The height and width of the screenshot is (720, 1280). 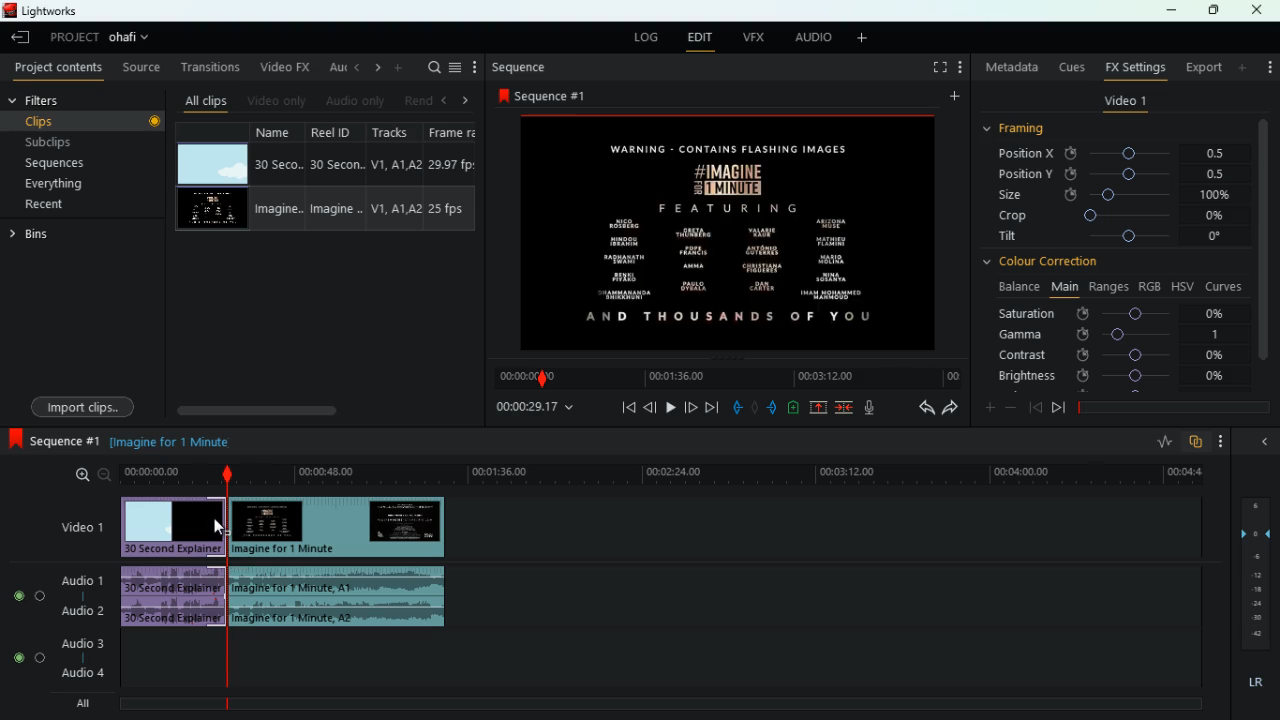 What do you see at coordinates (450, 177) in the screenshot?
I see `frame` at bounding box center [450, 177].